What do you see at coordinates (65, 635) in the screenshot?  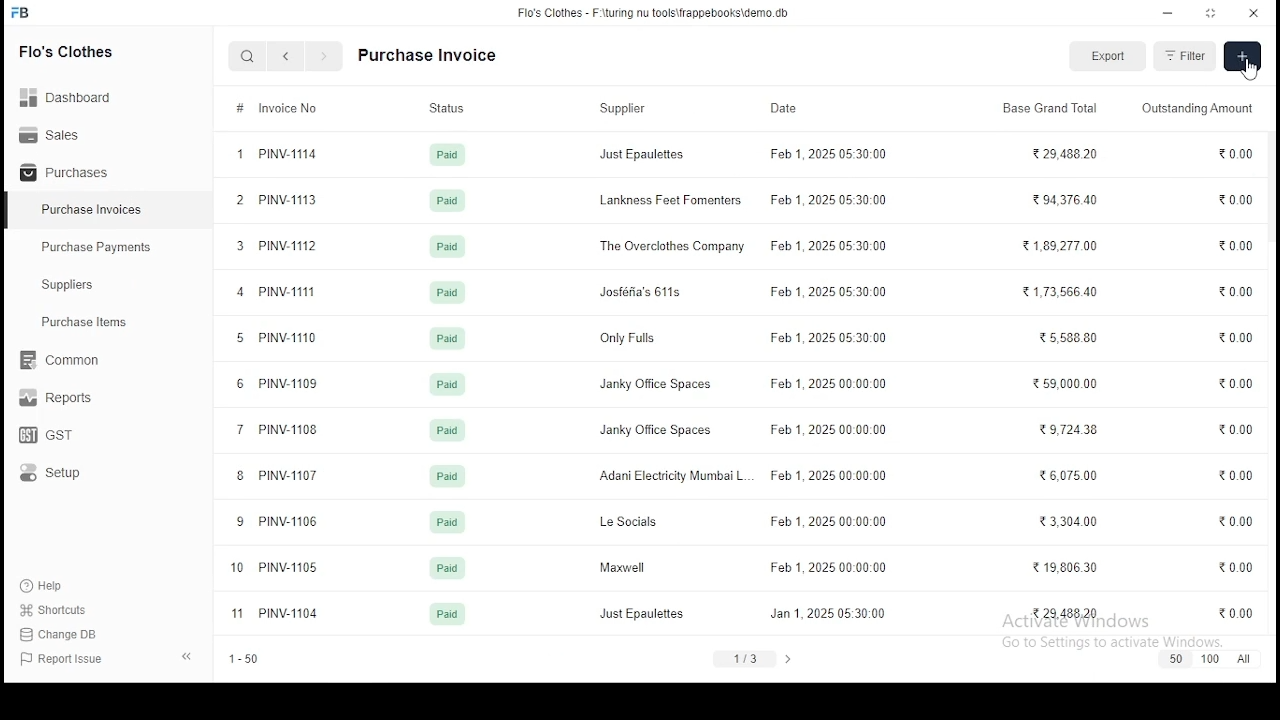 I see `Change DB` at bounding box center [65, 635].